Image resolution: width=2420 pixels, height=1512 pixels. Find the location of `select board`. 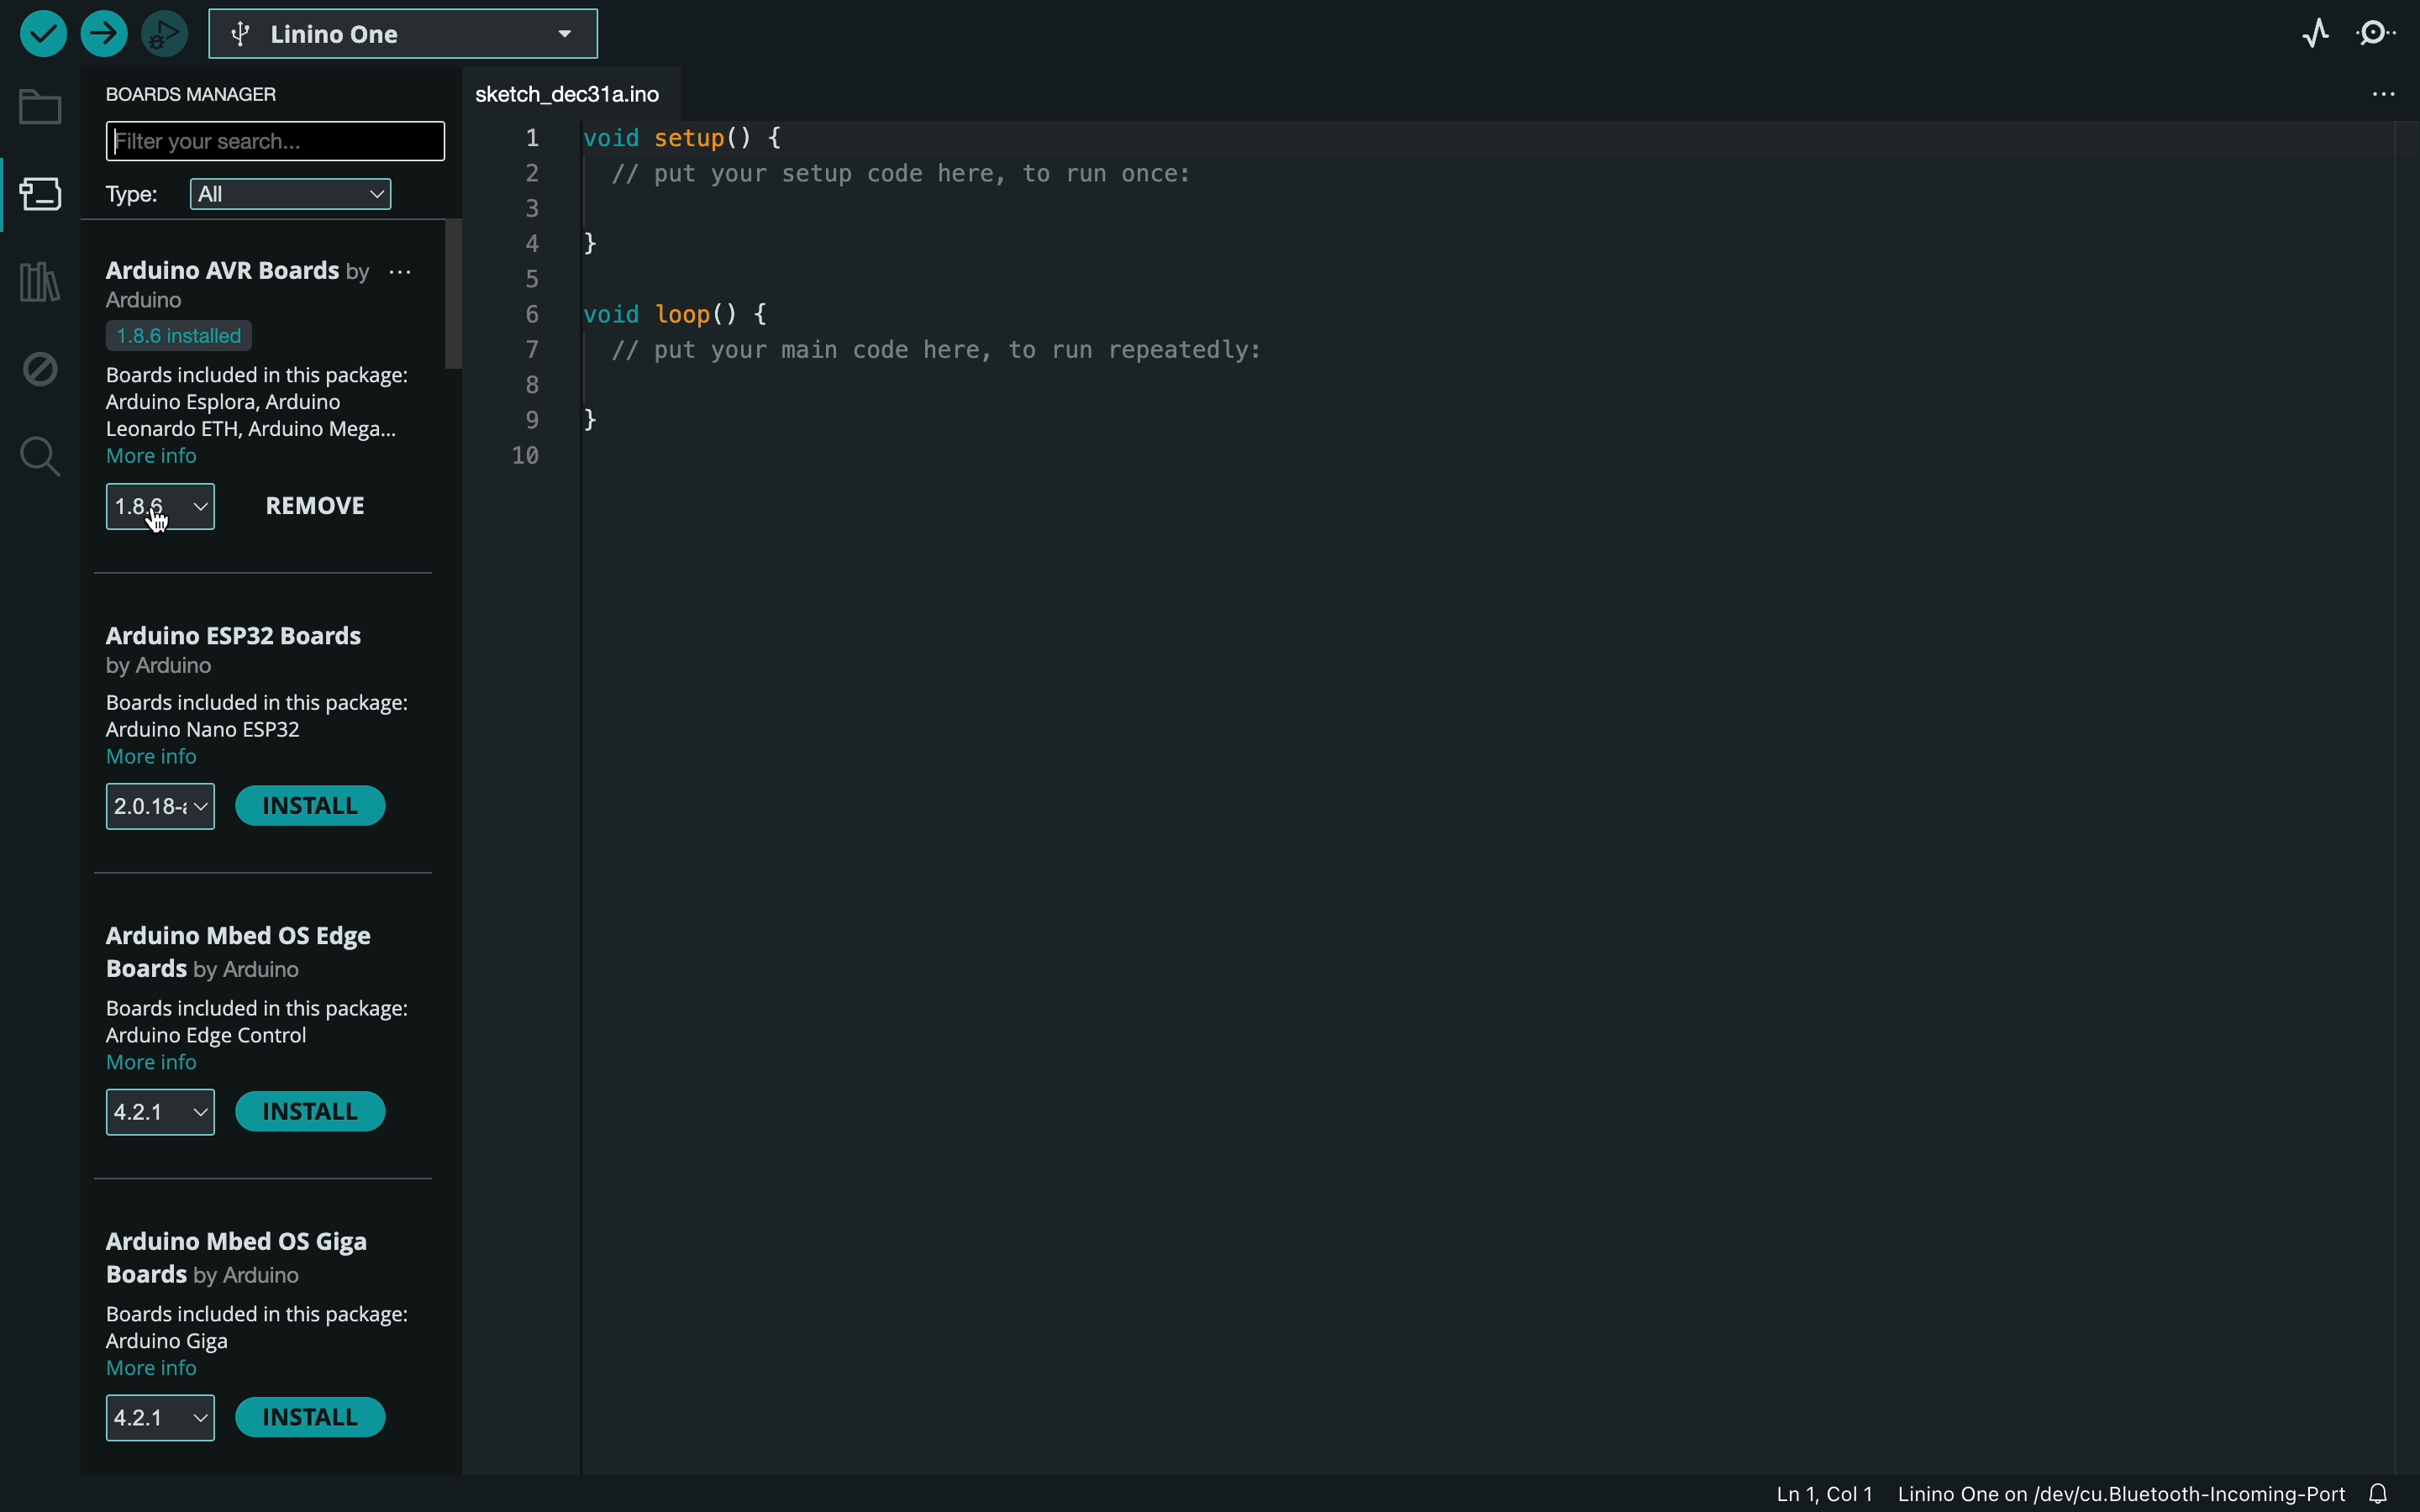

select board is located at coordinates (407, 32).